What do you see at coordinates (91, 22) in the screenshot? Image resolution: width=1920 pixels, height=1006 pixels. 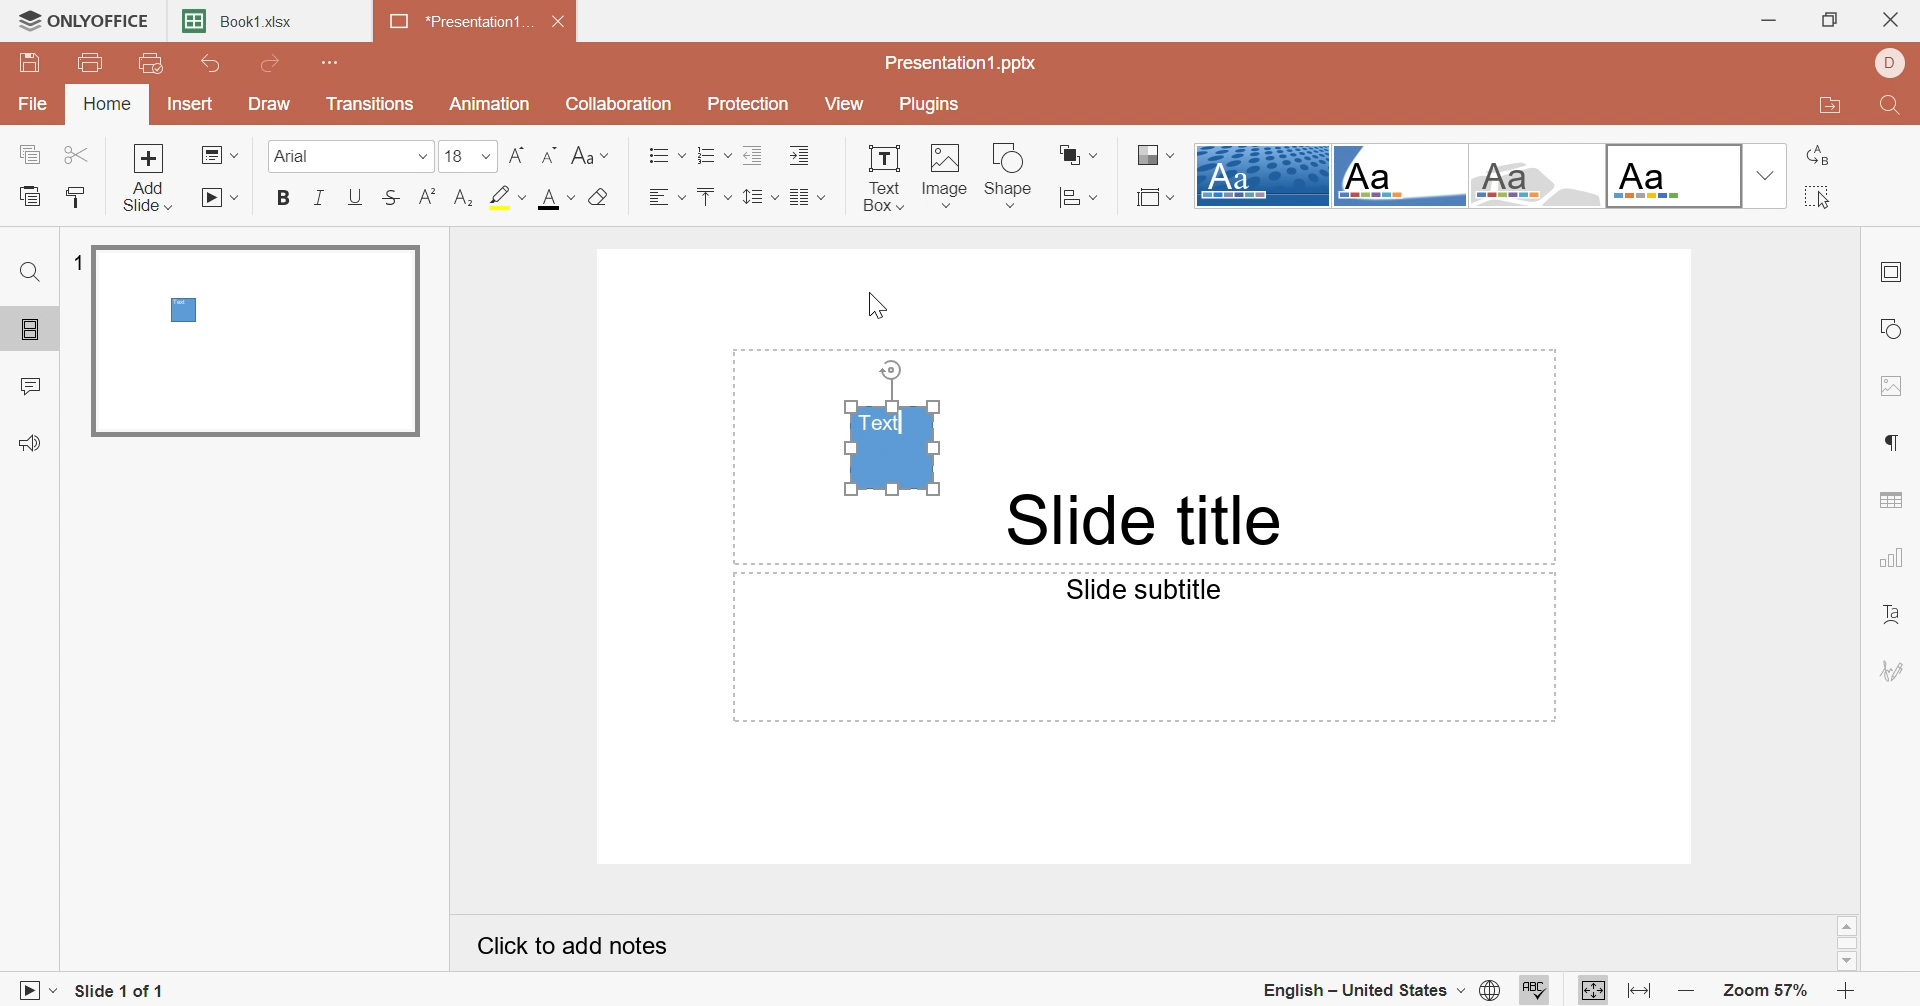 I see `ONLYOFFICE` at bounding box center [91, 22].